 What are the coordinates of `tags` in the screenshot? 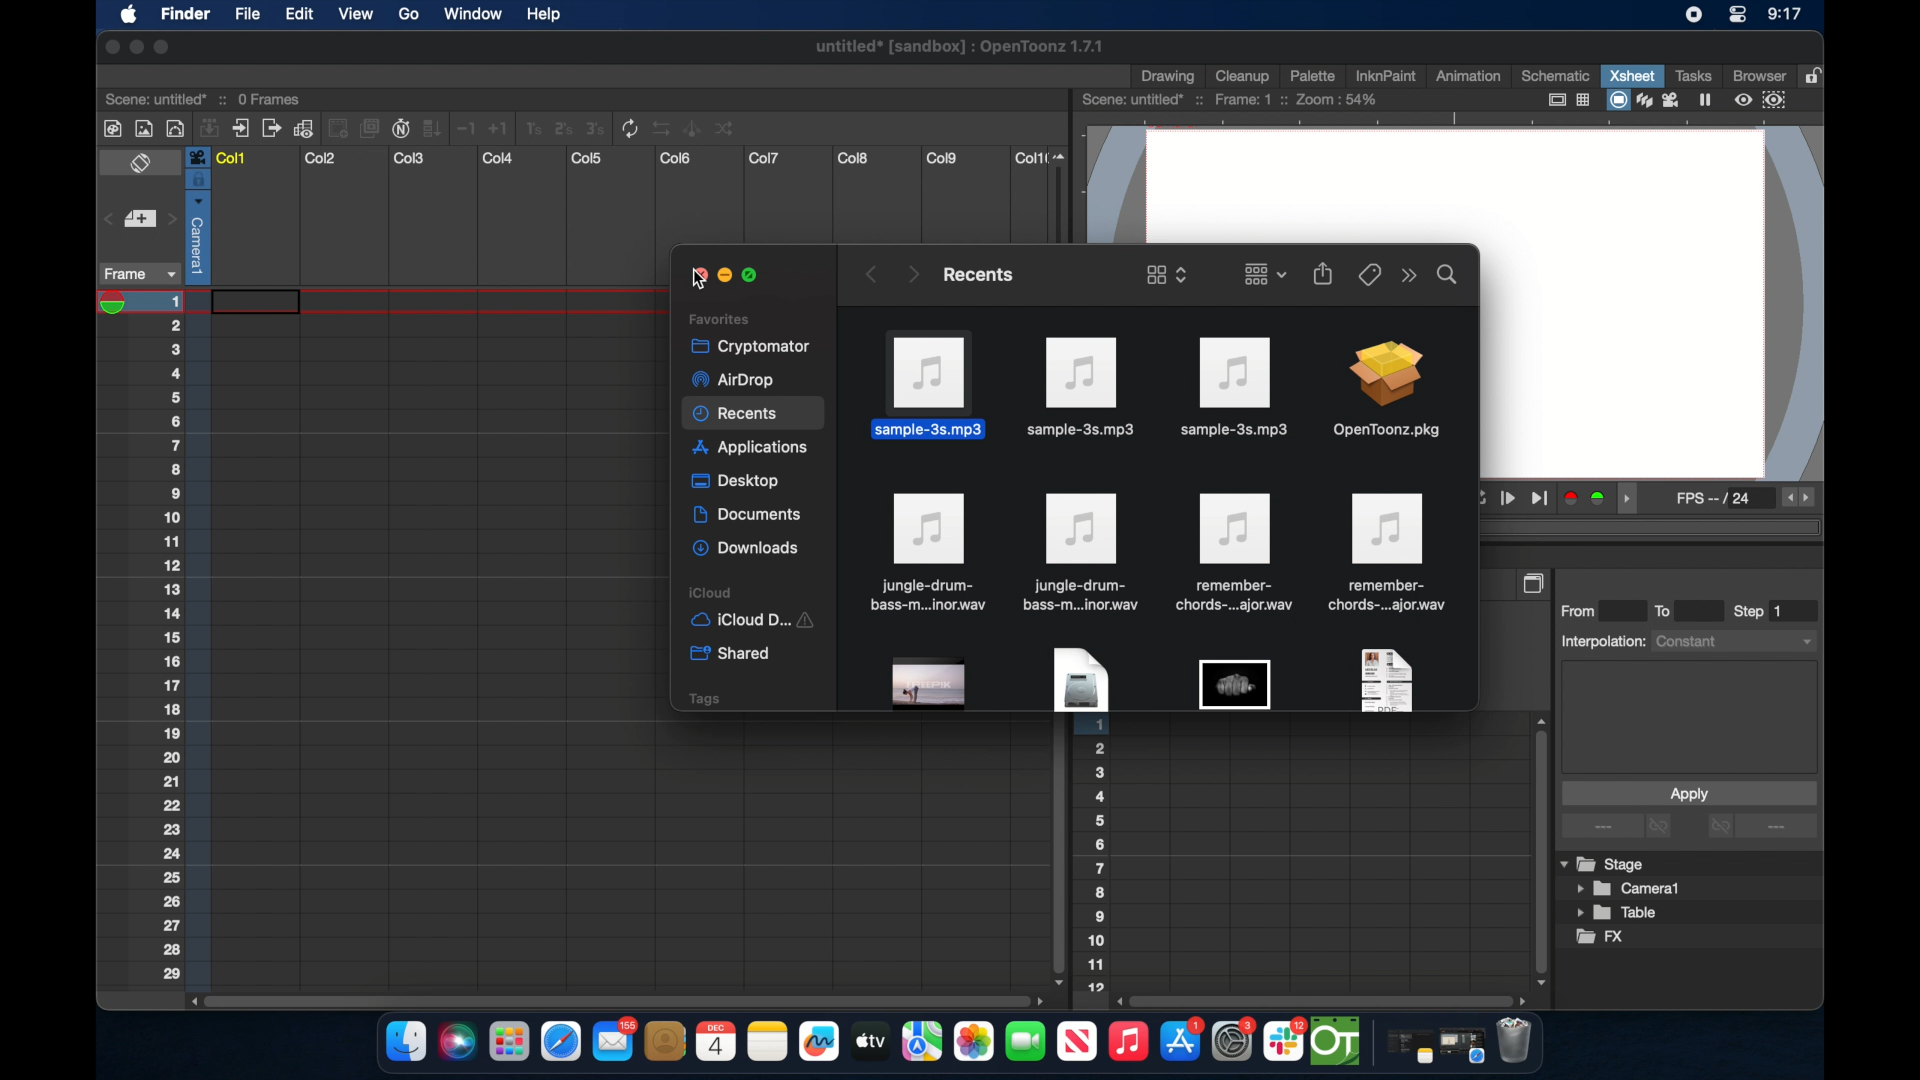 It's located at (703, 698).